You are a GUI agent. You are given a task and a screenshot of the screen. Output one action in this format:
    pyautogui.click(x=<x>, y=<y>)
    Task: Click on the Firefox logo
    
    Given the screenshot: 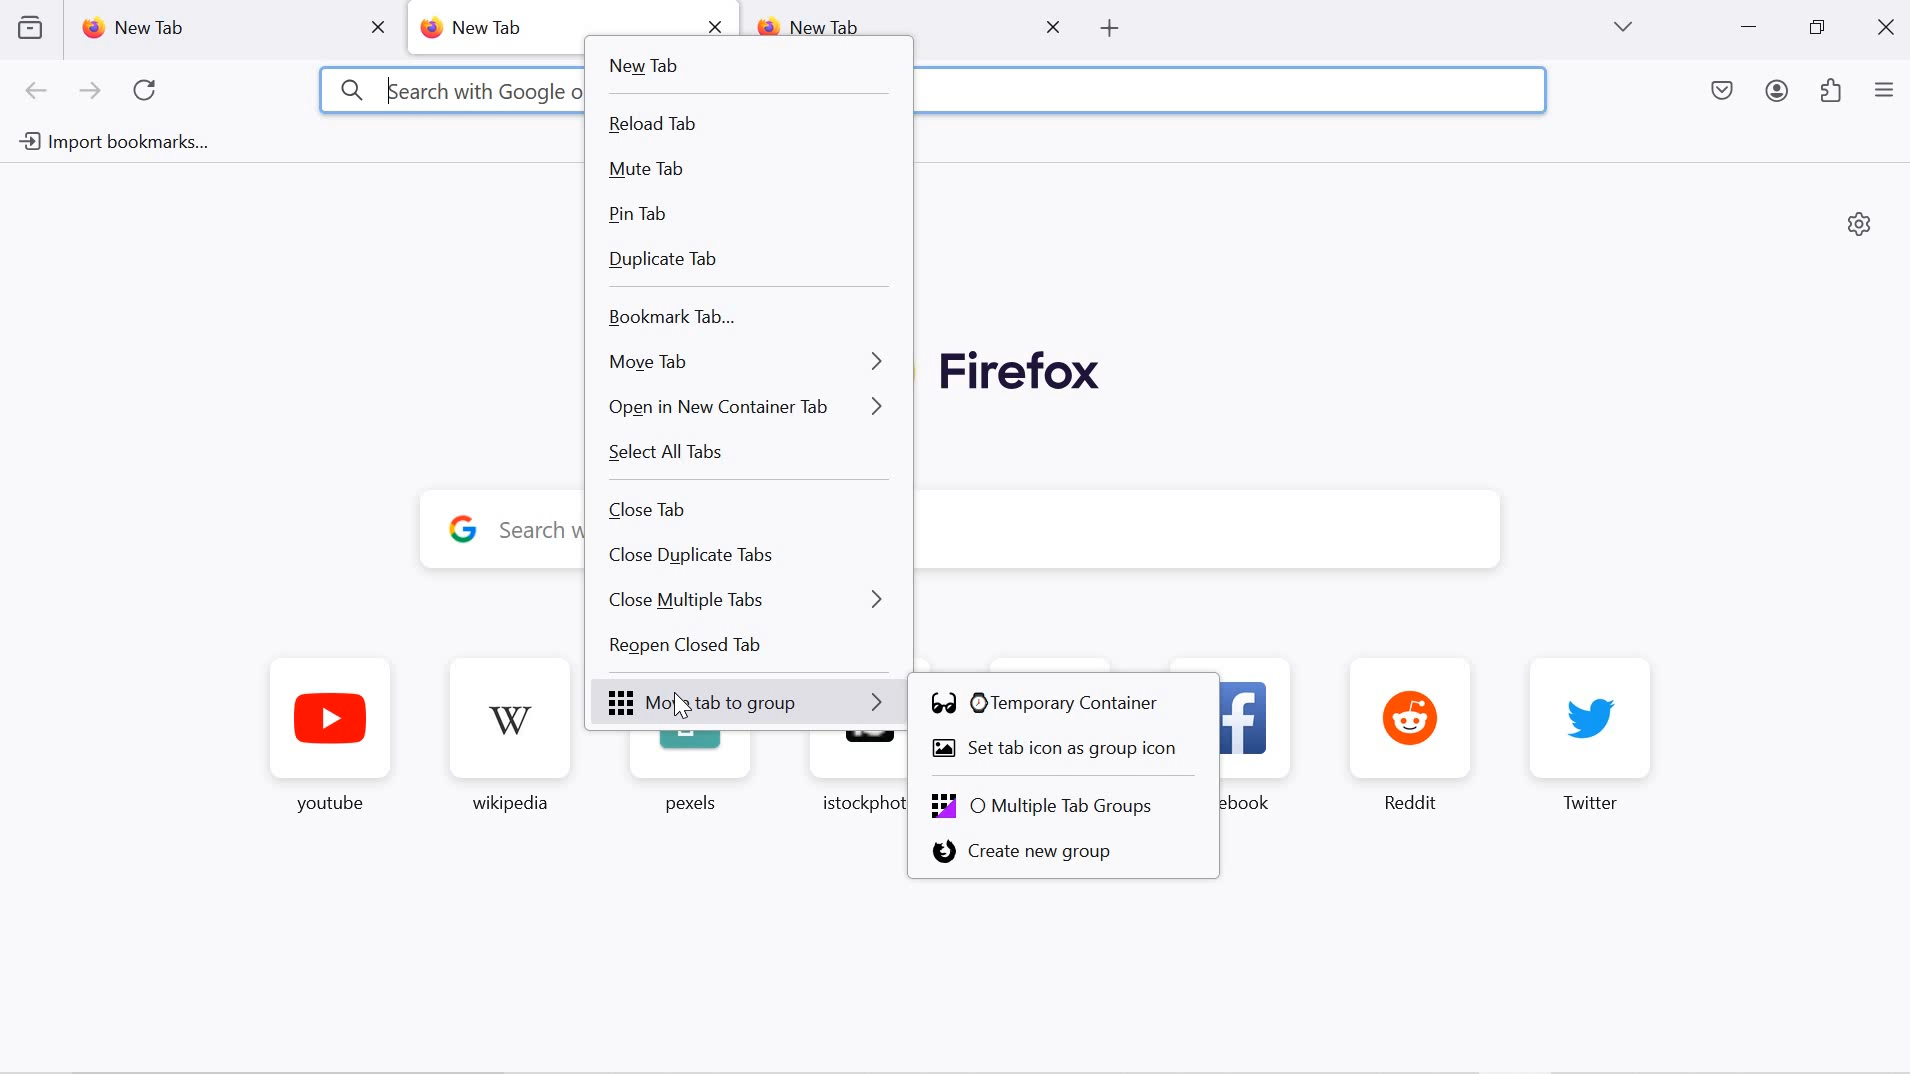 What is the action you would take?
    pyautogui.click(x=1021, y=373)
    